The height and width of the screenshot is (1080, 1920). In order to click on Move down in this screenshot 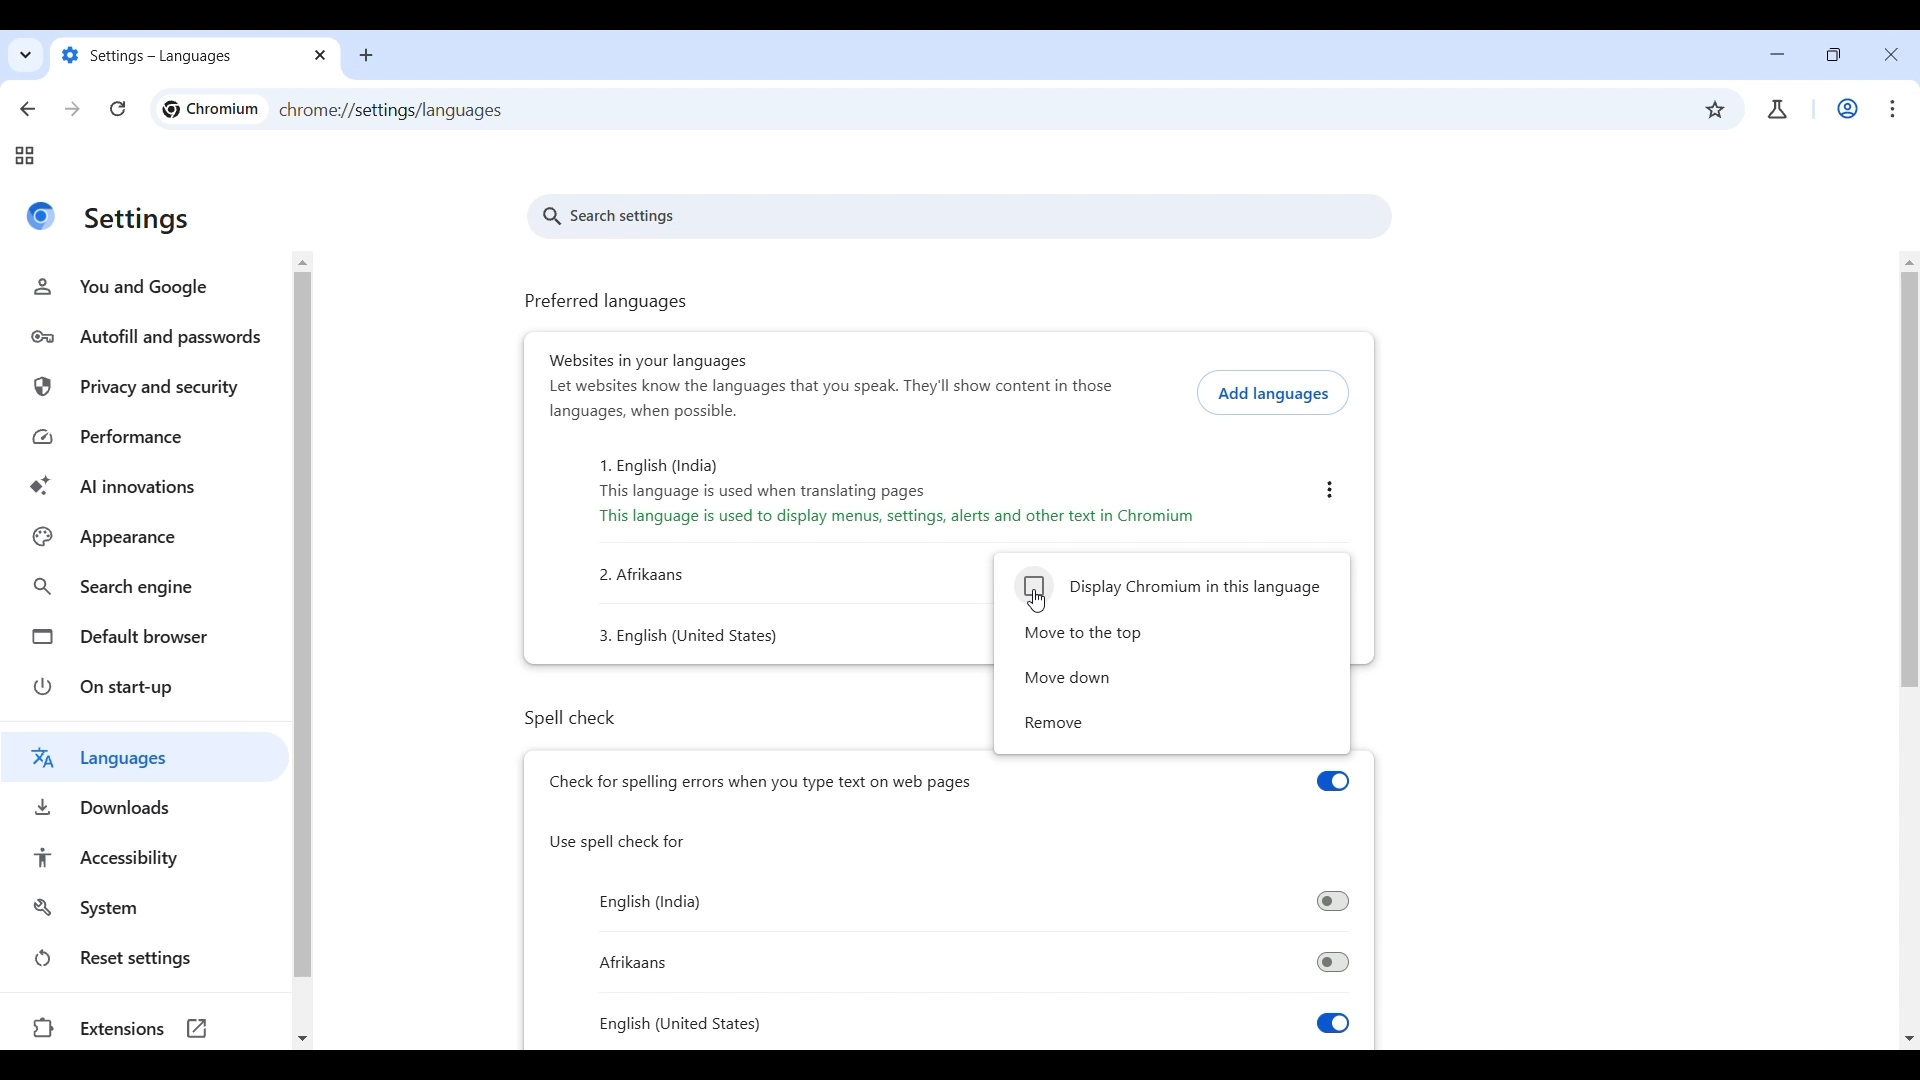, I will do `click(1173, 678)`.